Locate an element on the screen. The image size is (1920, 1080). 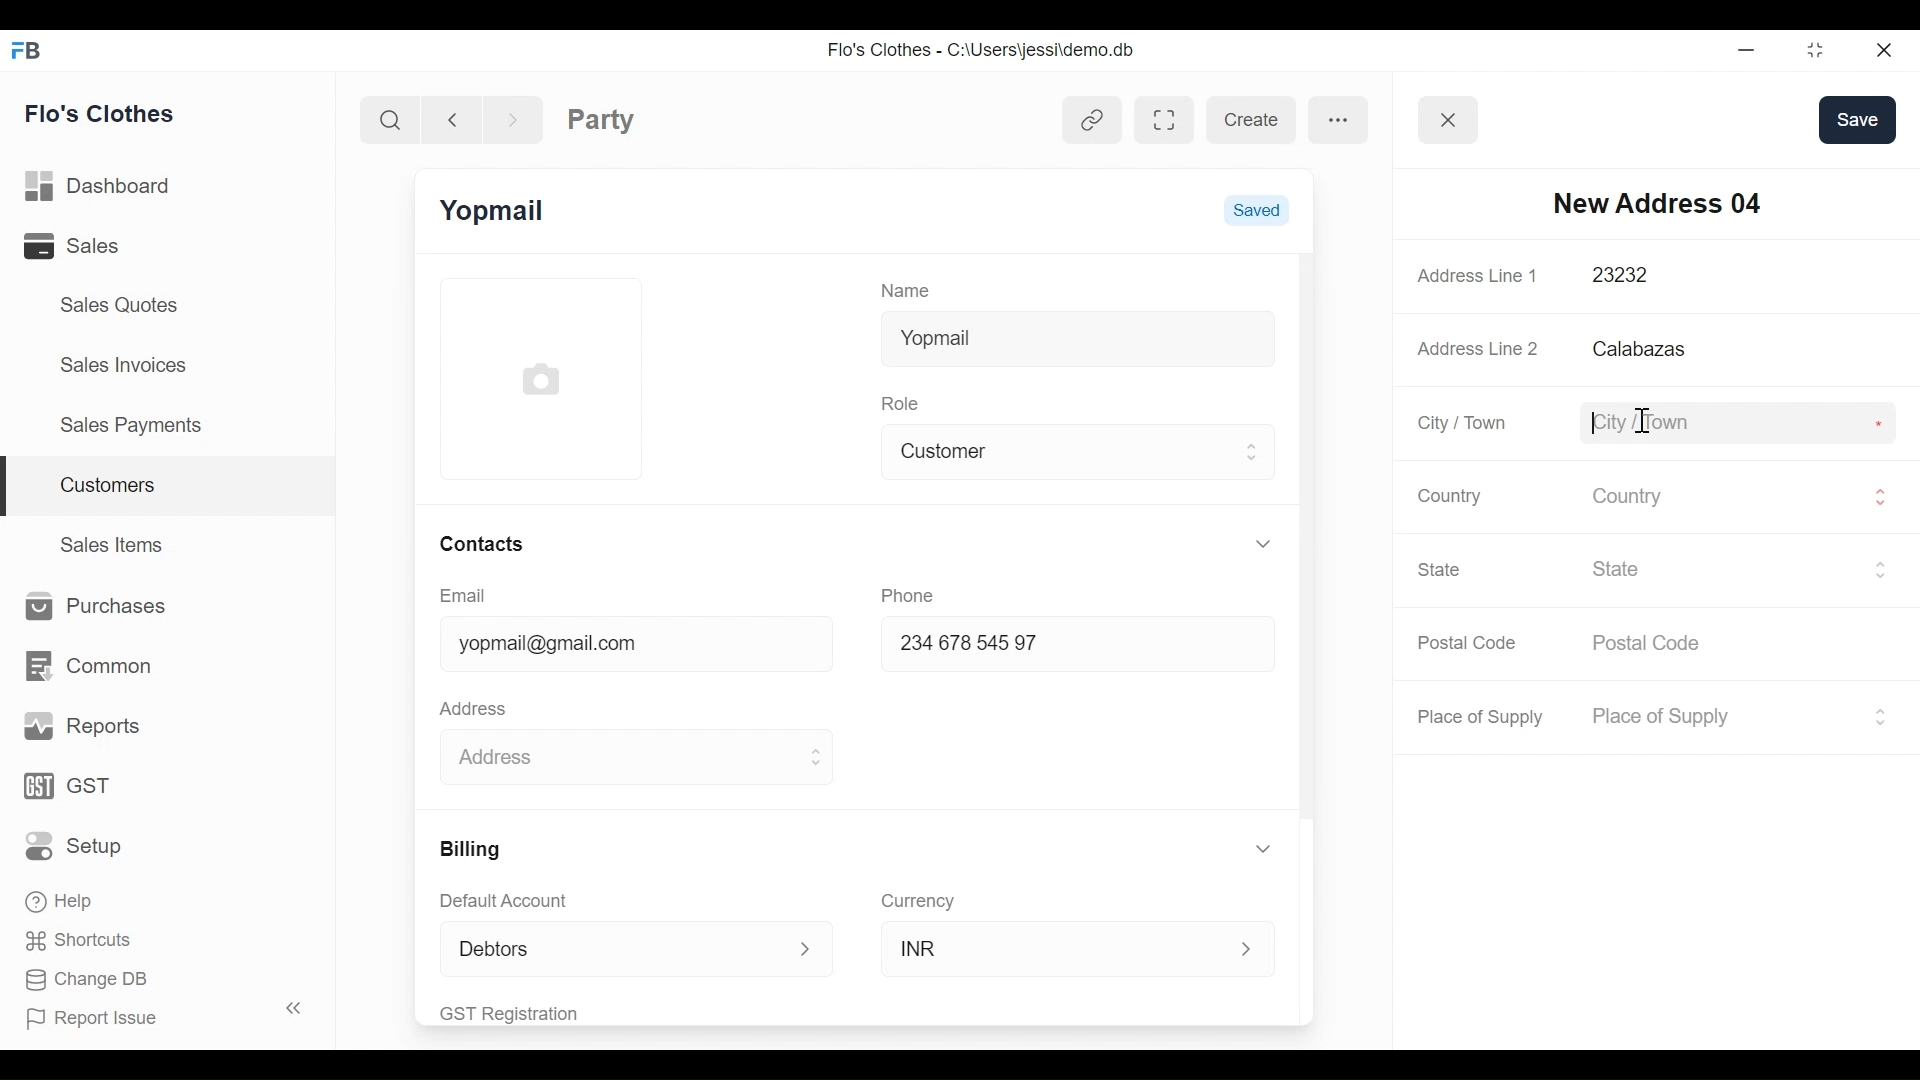
Country is located at coordinates (1446, 495).